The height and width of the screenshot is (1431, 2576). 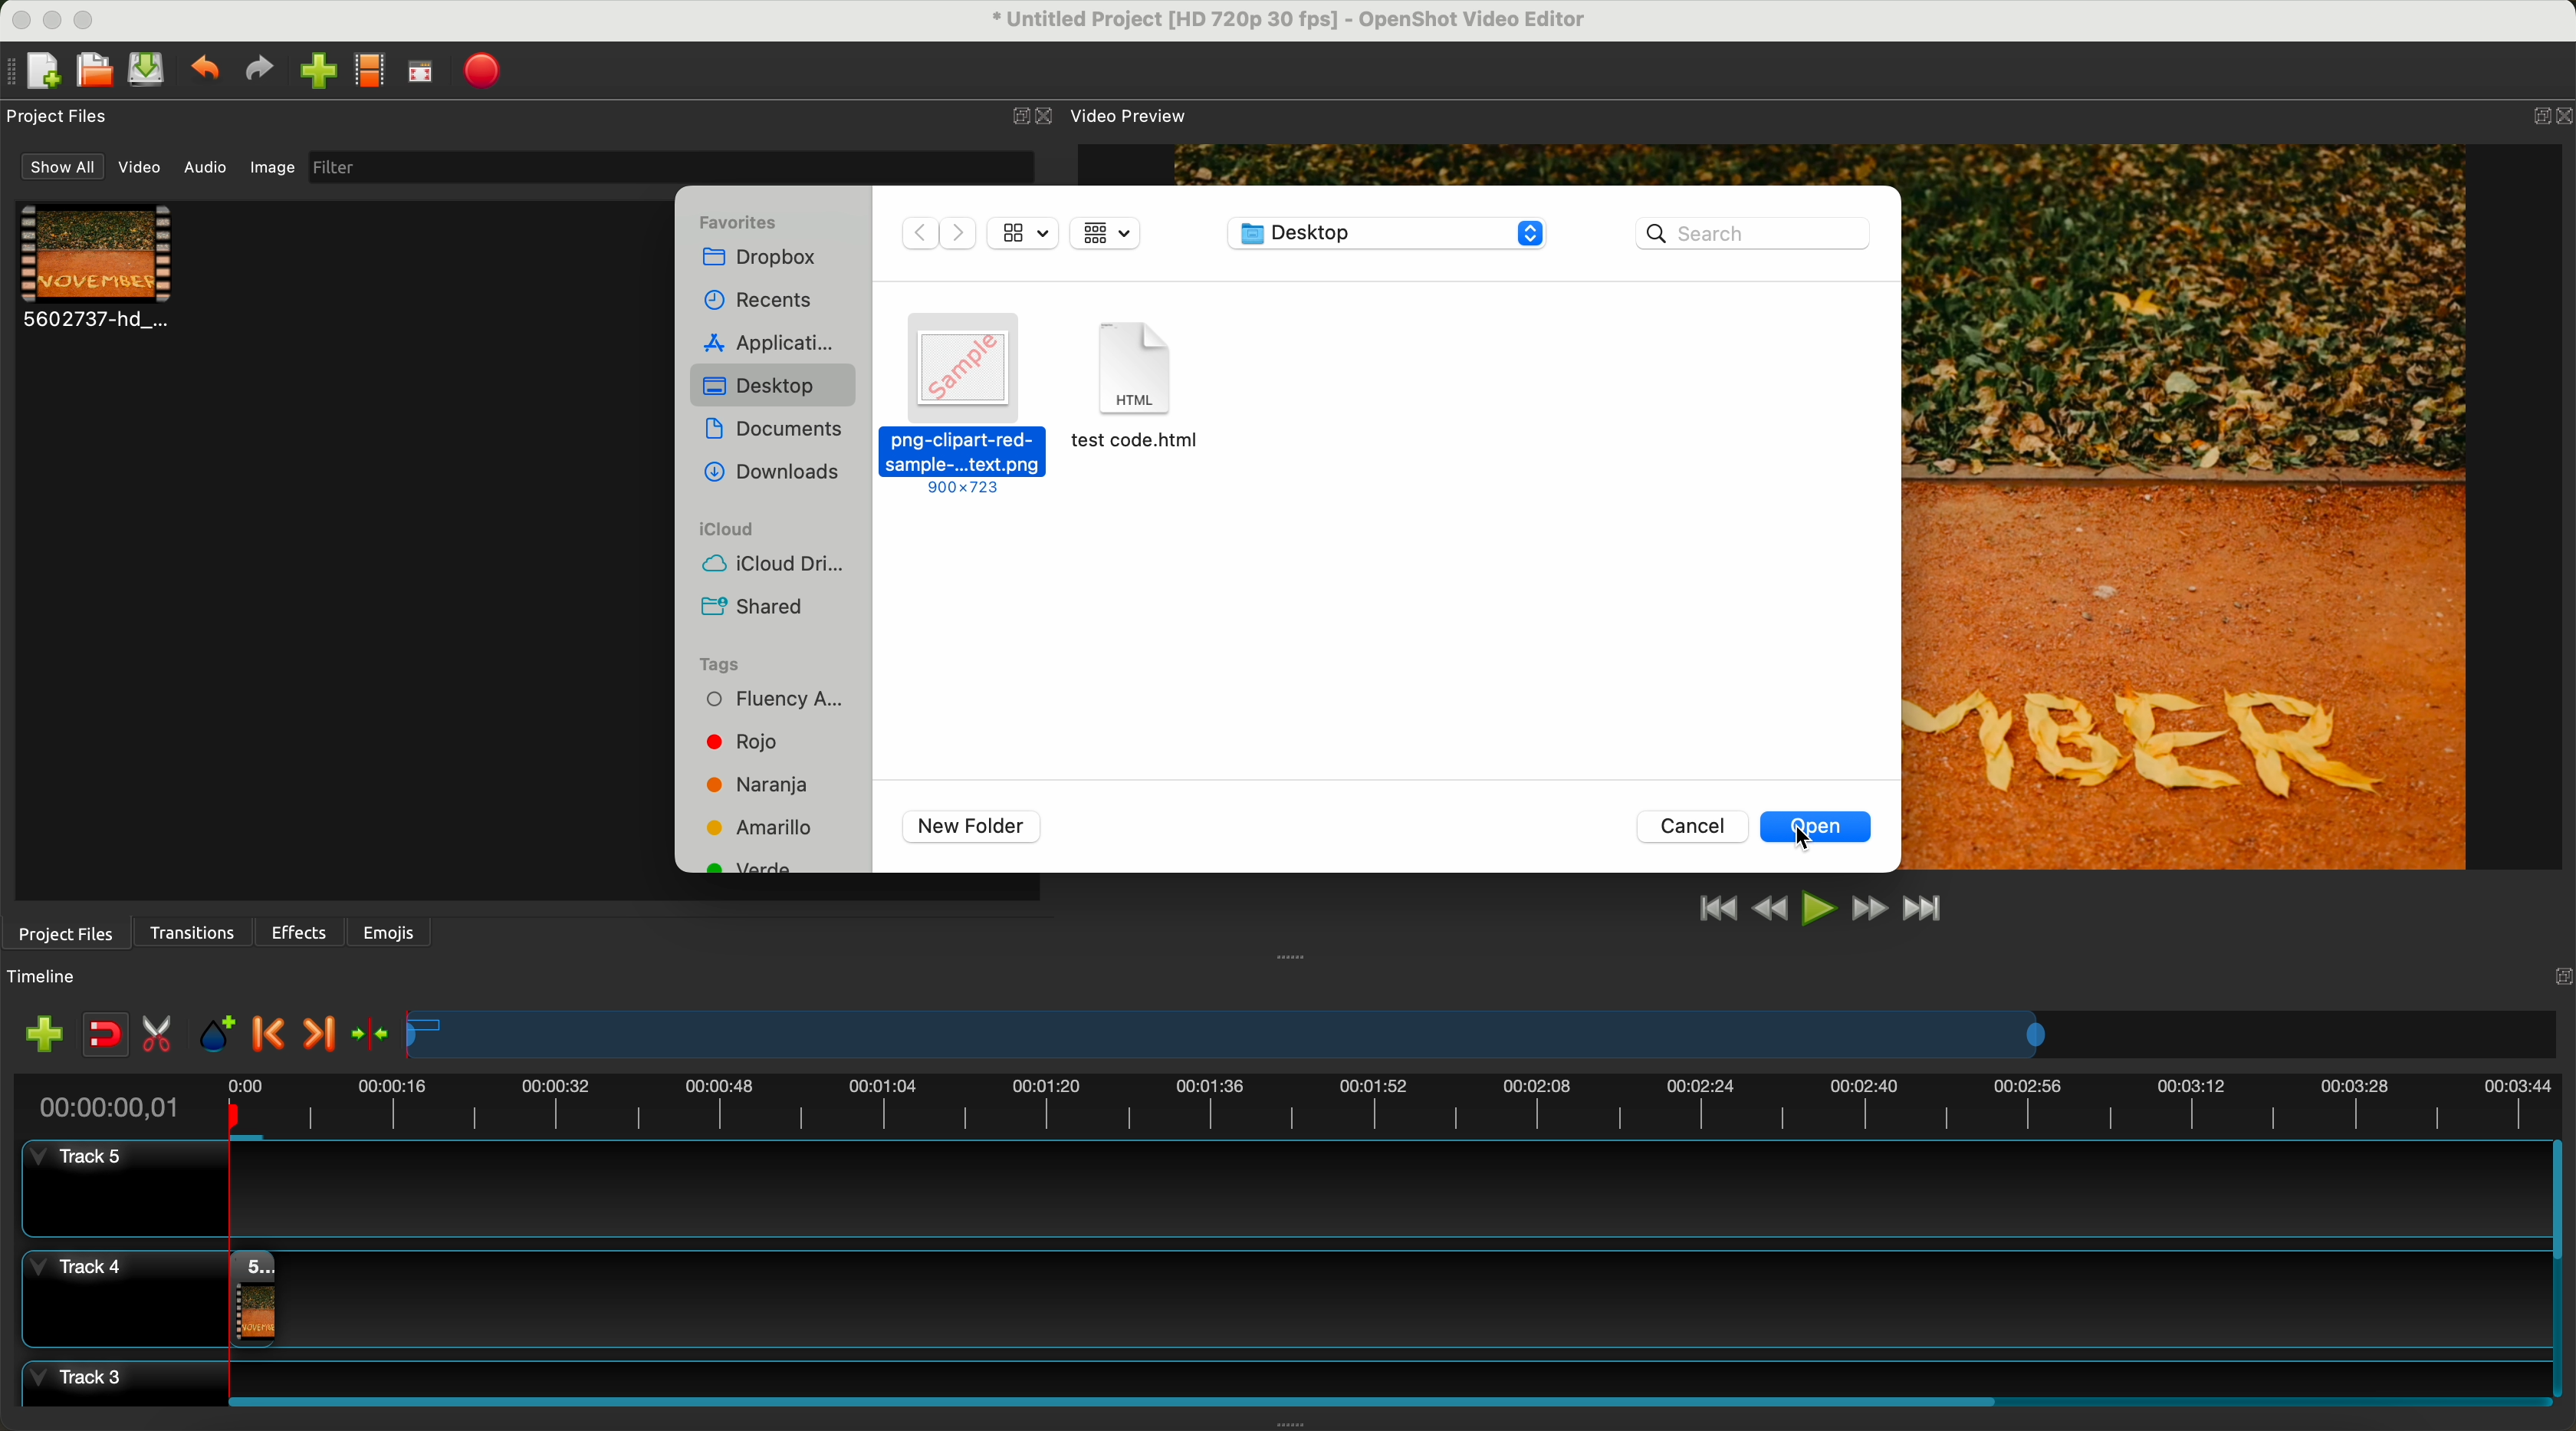 What do you see at coordinates (389, 929) in the screenshot?
I see `emojis` at bounding box center [389, 929].